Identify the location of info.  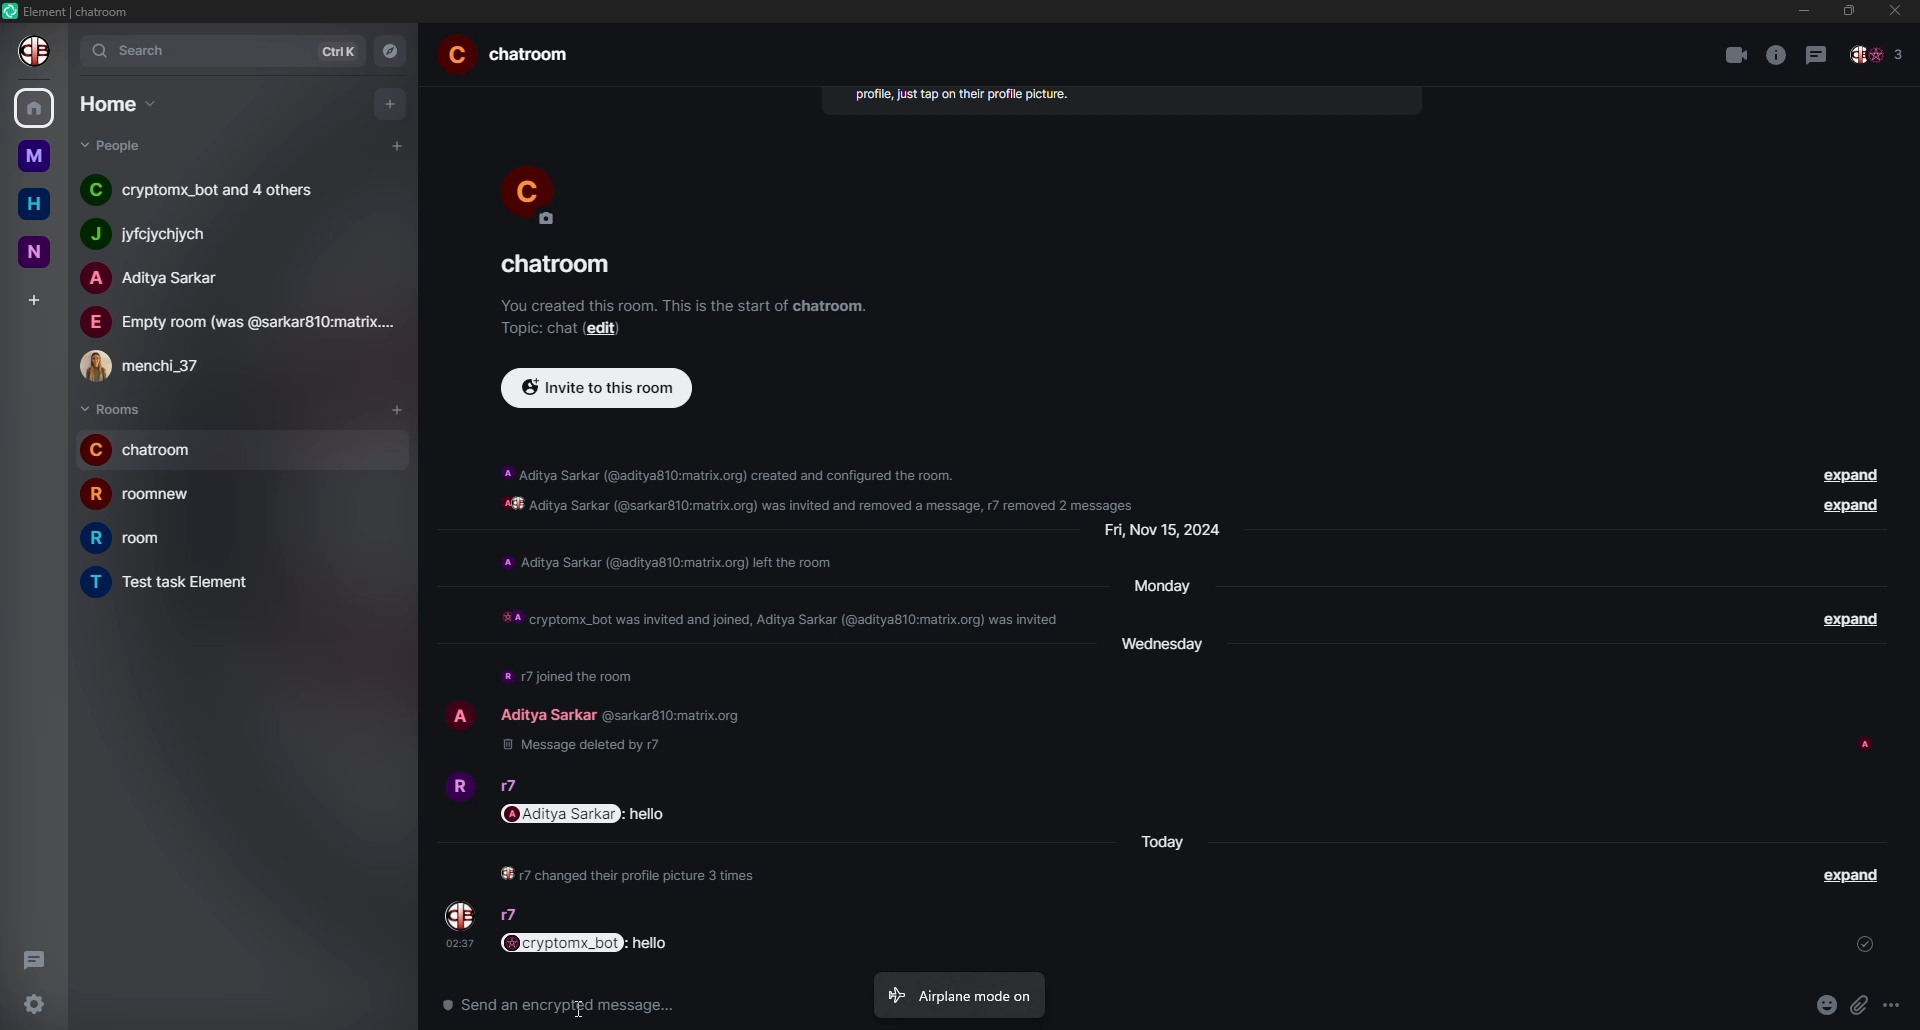
(1774, 55).